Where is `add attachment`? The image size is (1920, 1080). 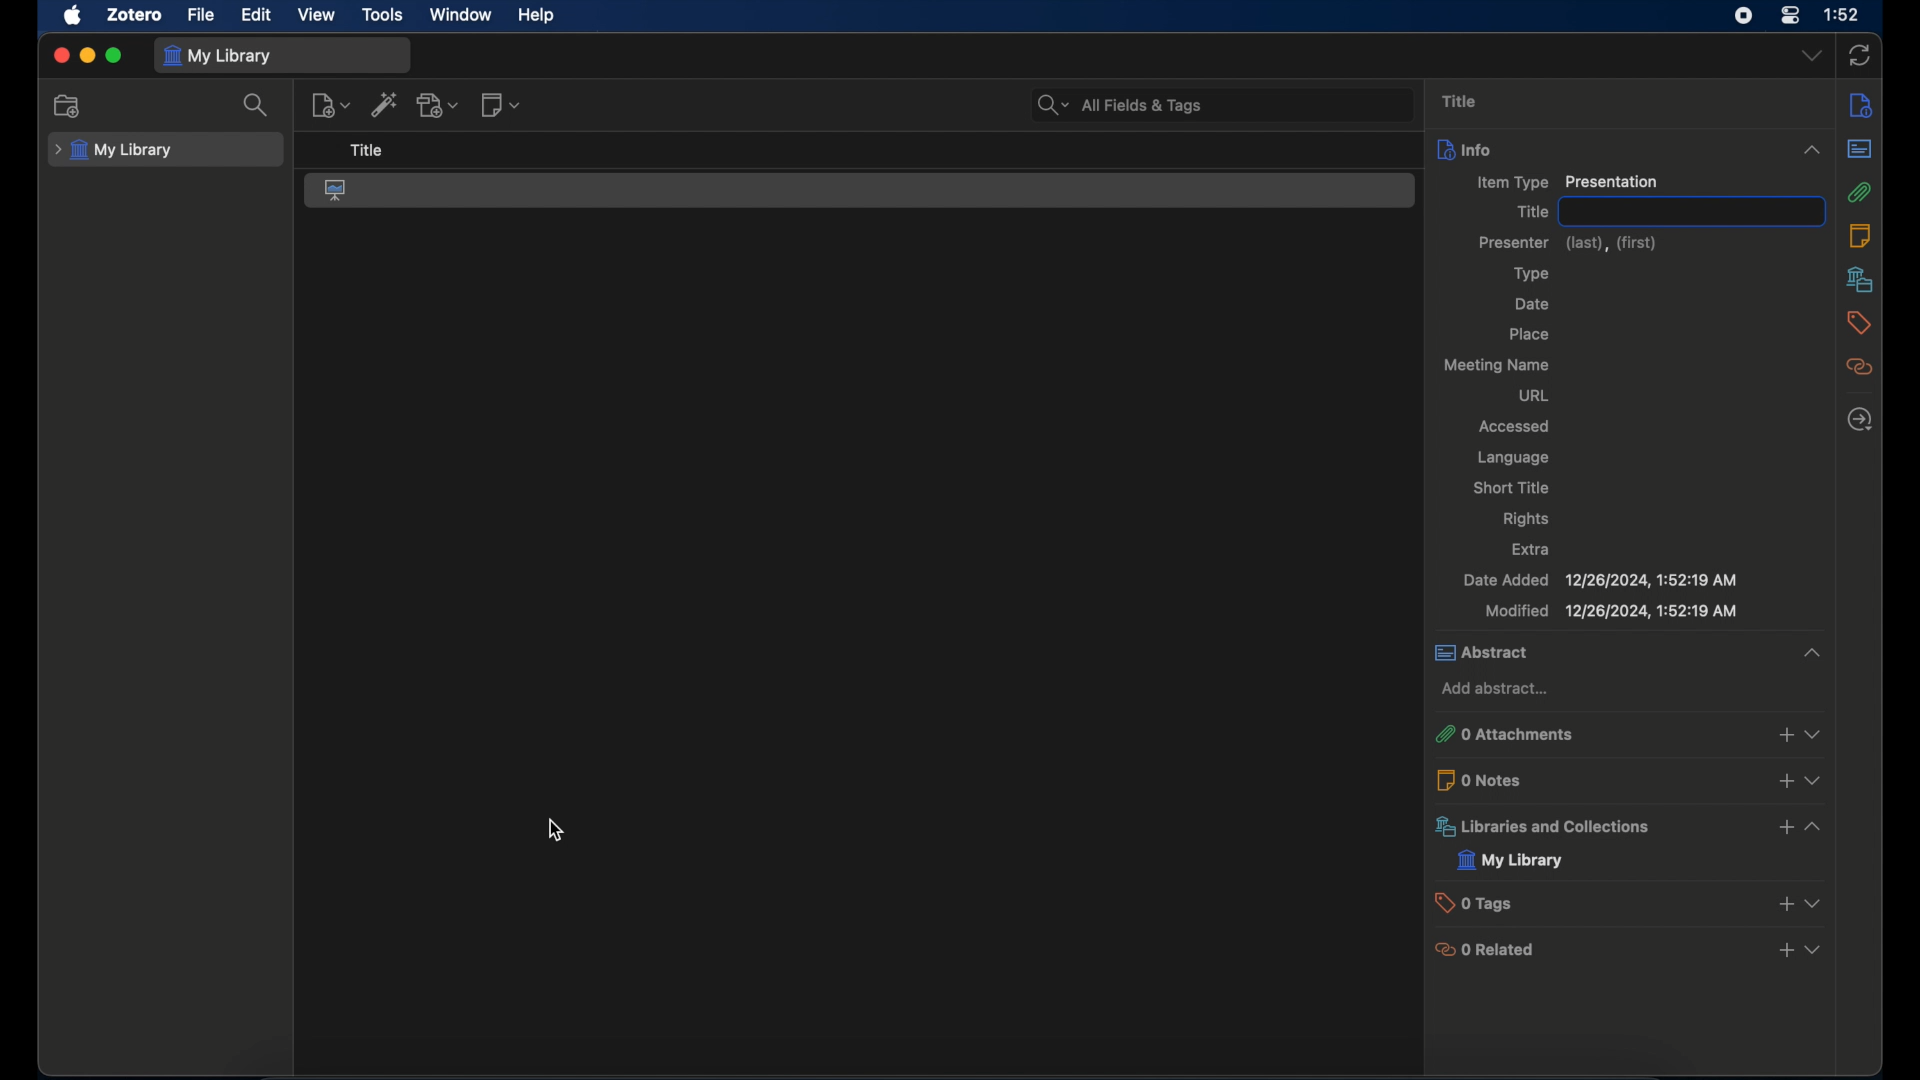
add attachment is located at coordinates (439, 104).